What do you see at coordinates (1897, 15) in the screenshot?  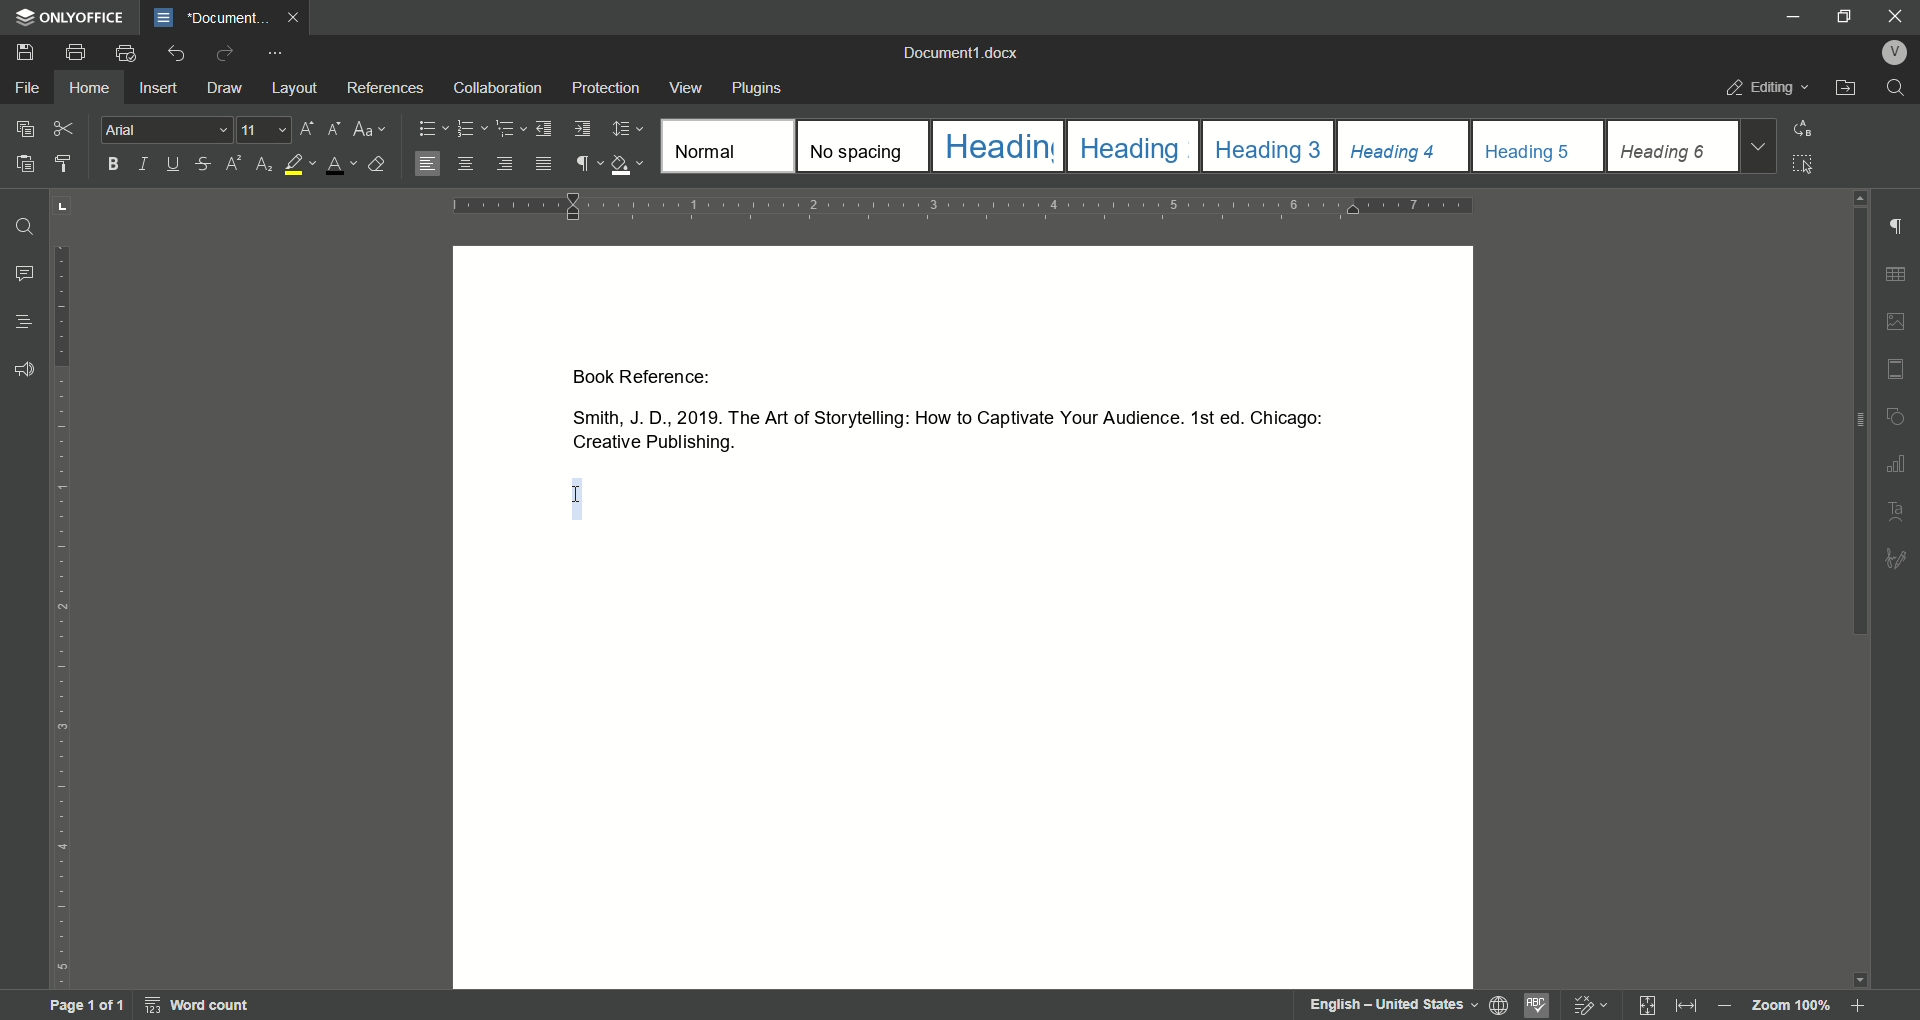 I see `close` at bounding box center [1897, 15].